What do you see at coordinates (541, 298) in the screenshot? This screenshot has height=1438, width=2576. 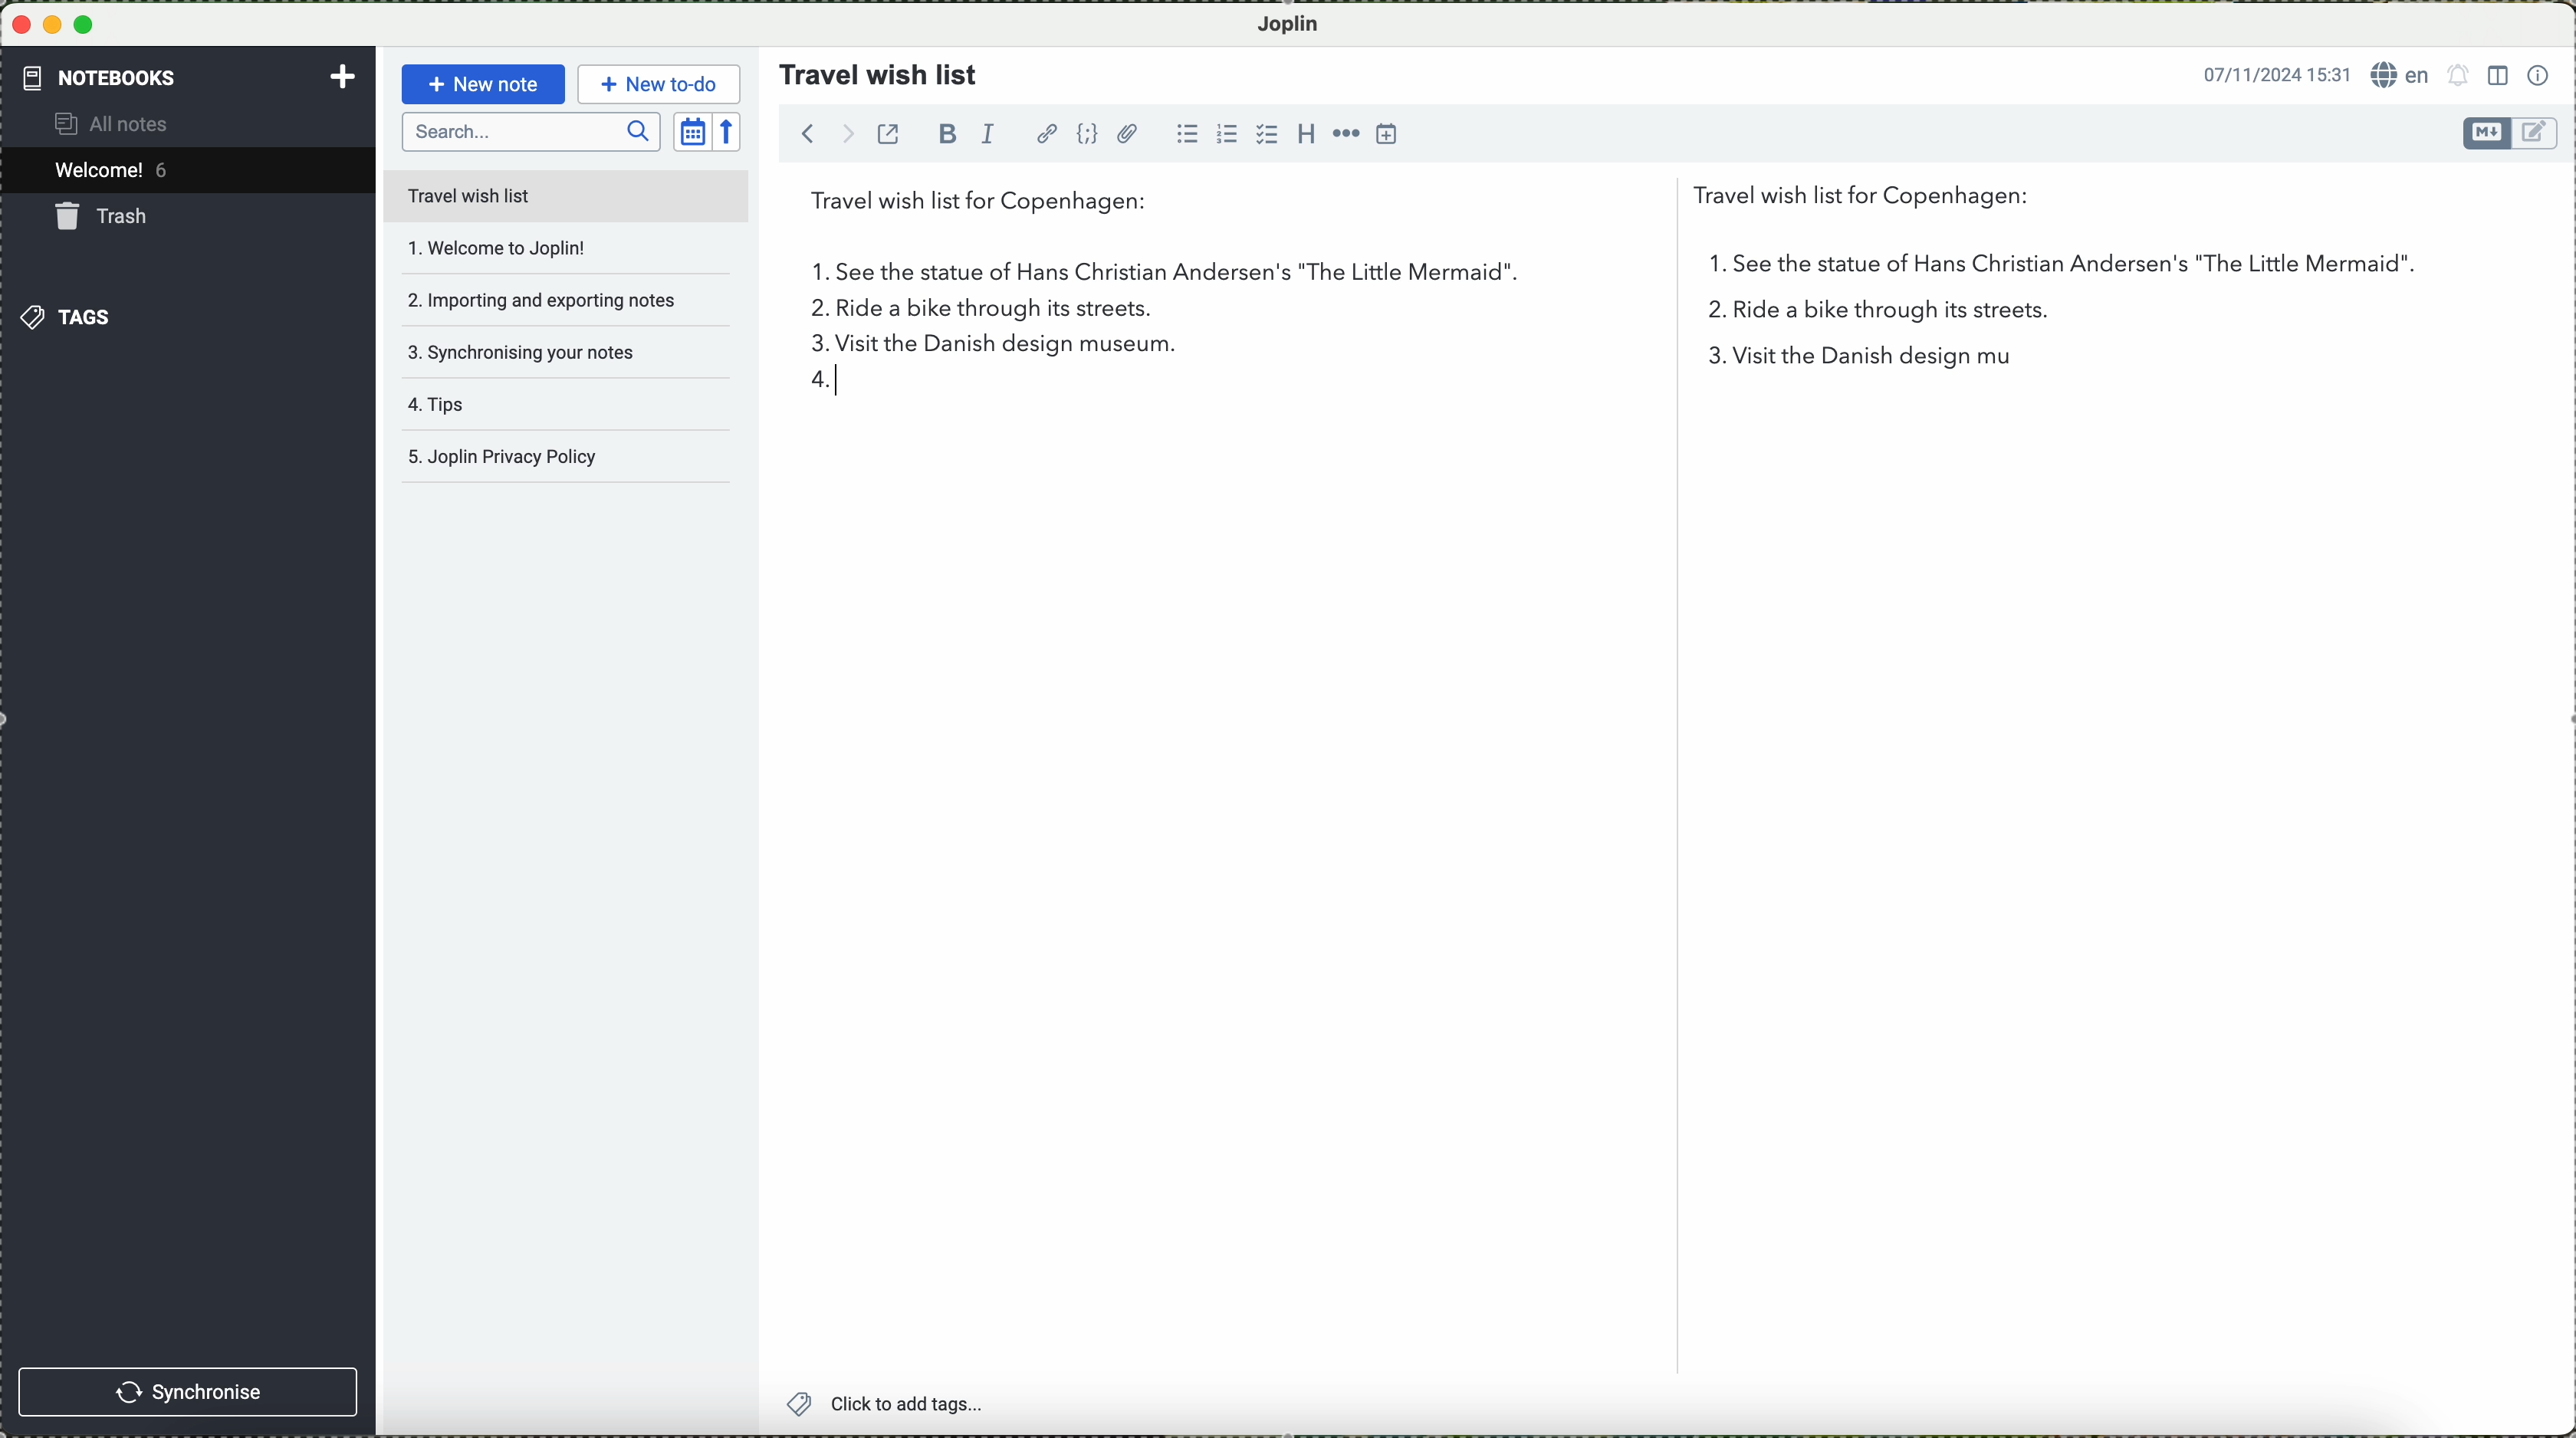 I see `importing and exporting notes` at bounding box center [541, 298].